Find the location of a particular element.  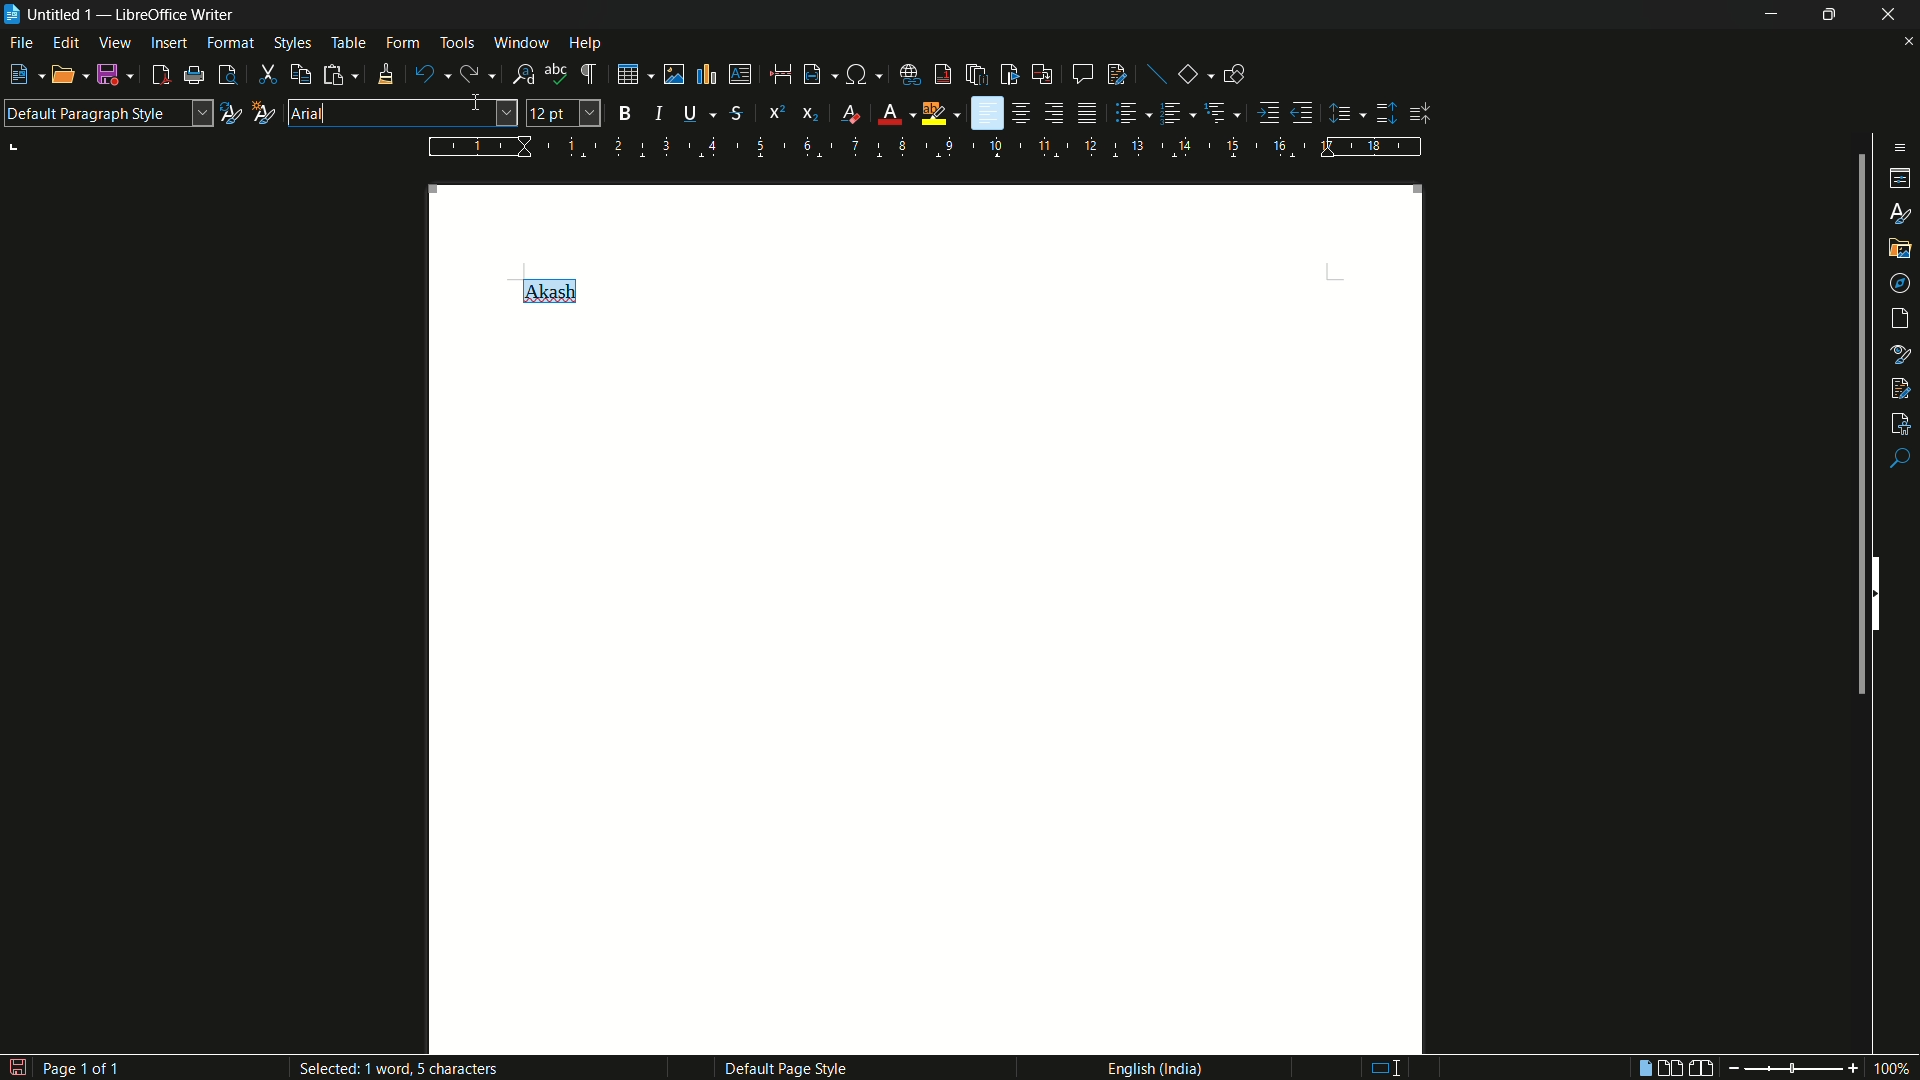

redo is located at coordinates (473, 74).